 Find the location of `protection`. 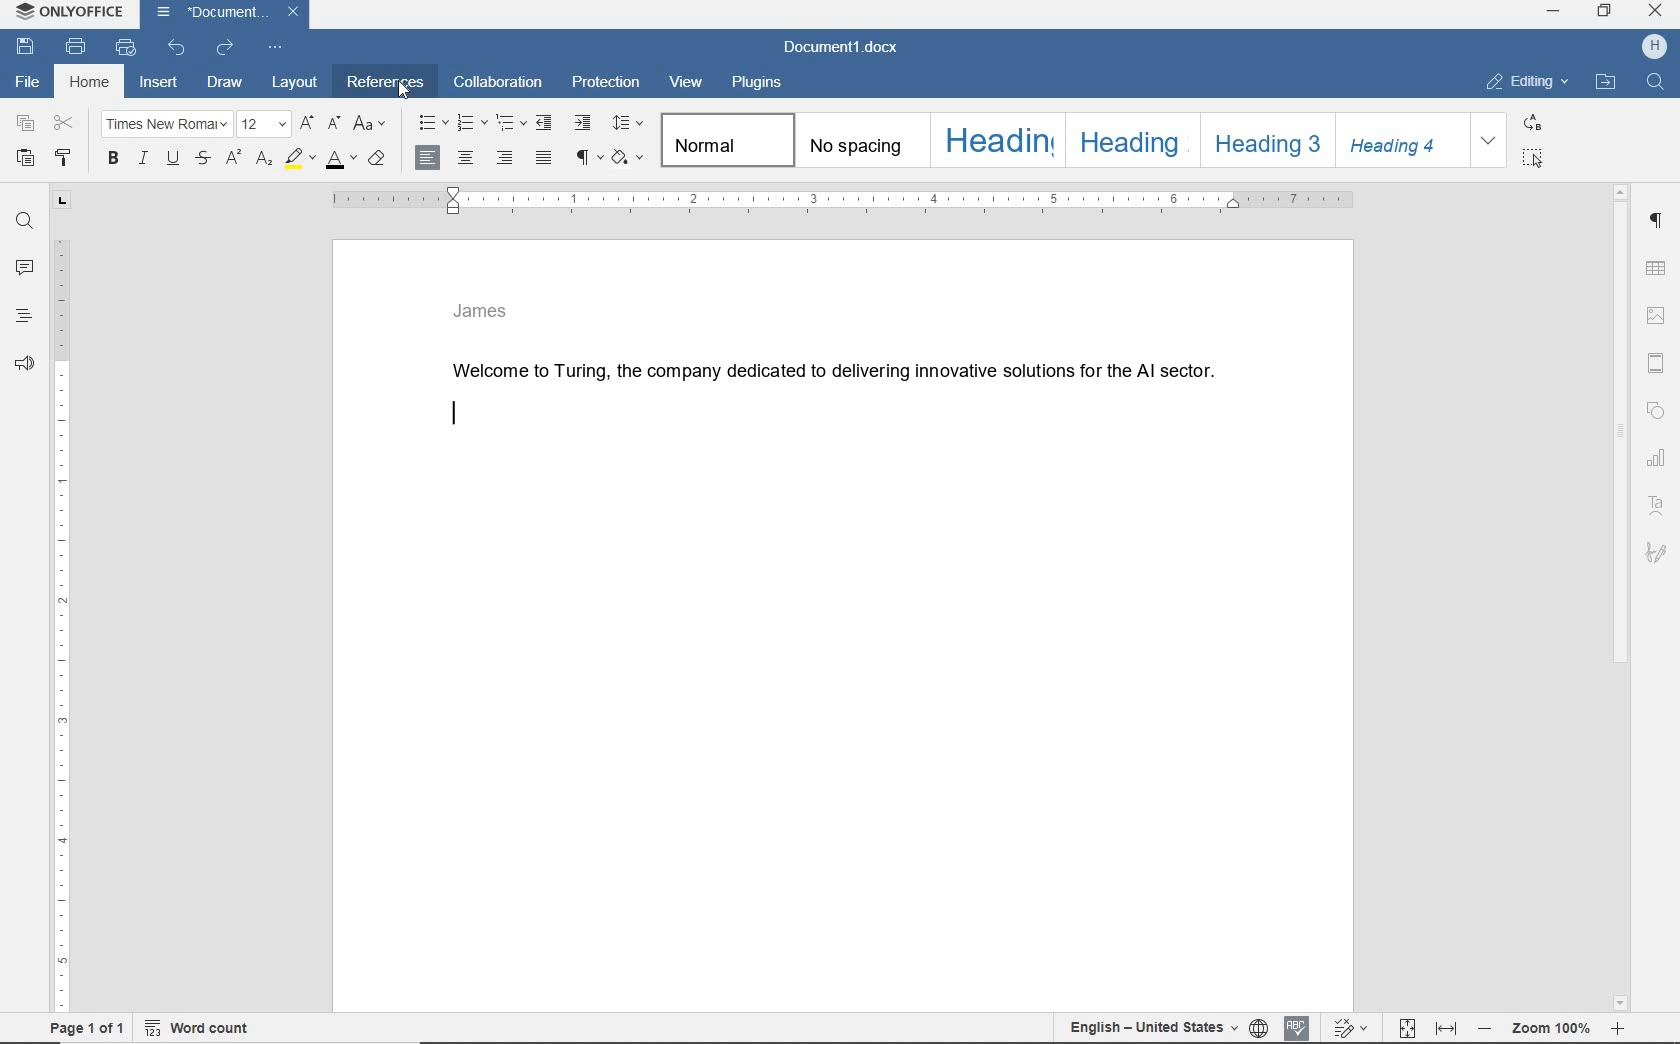

protection is located at coordinates (608, 84).